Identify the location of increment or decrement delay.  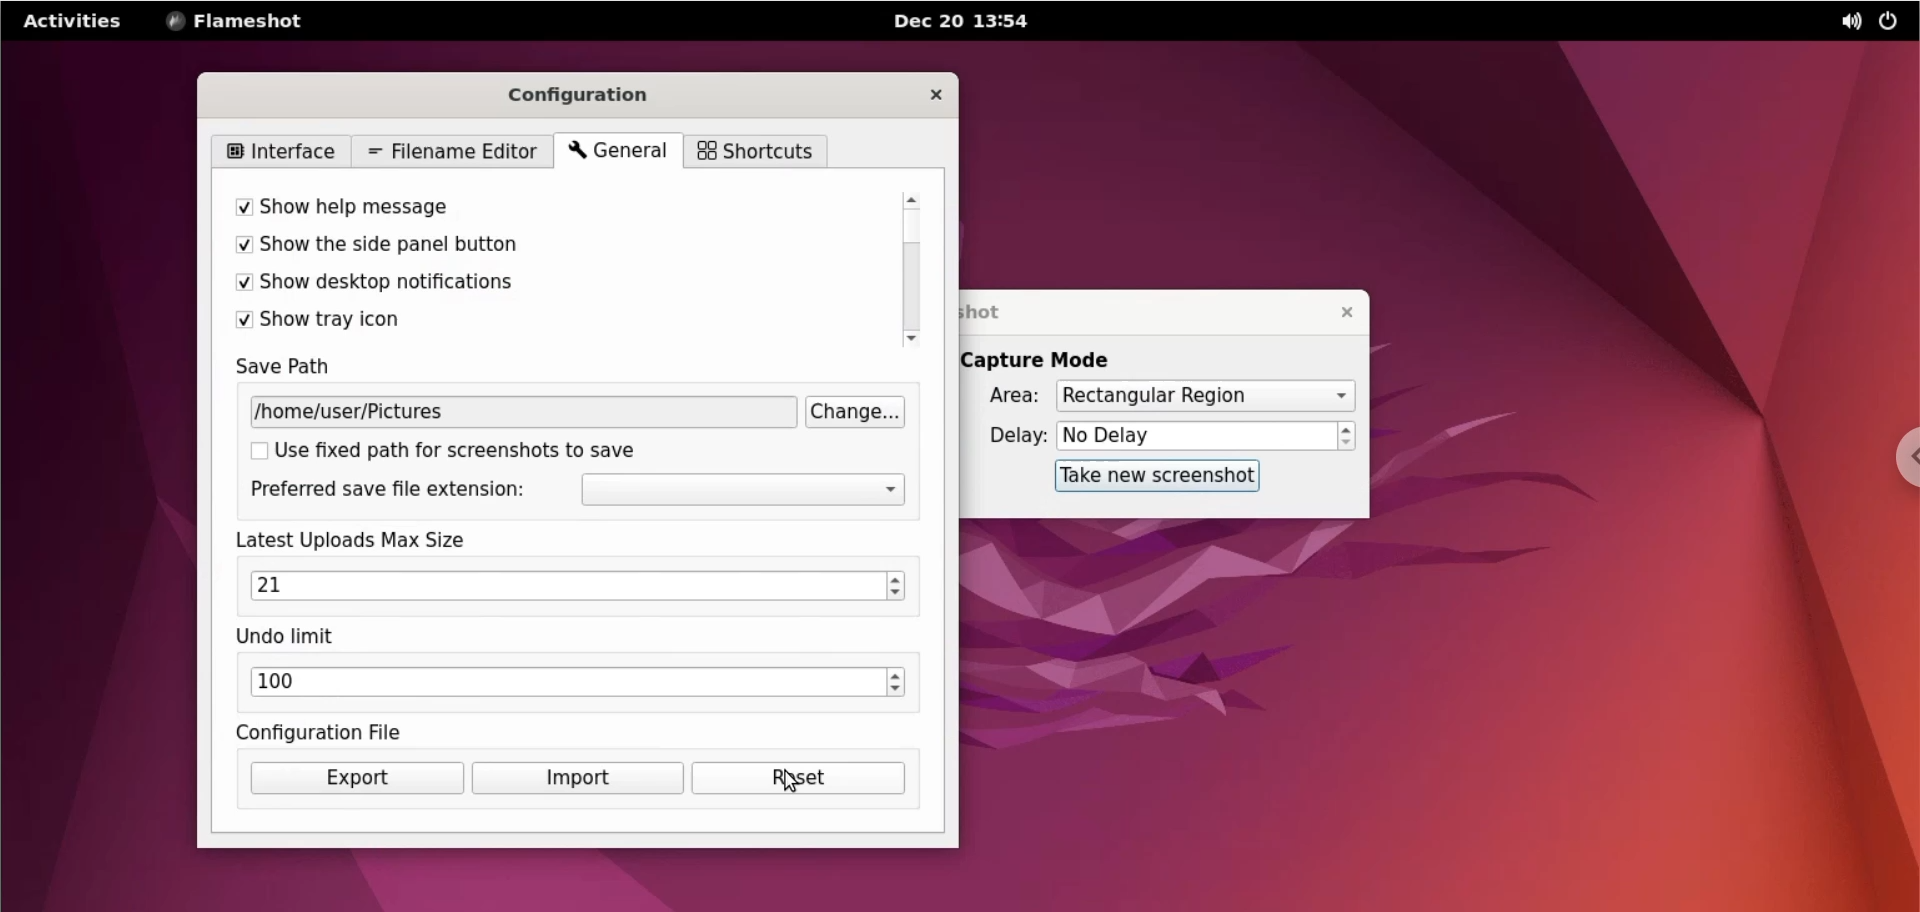
(1349, 436).